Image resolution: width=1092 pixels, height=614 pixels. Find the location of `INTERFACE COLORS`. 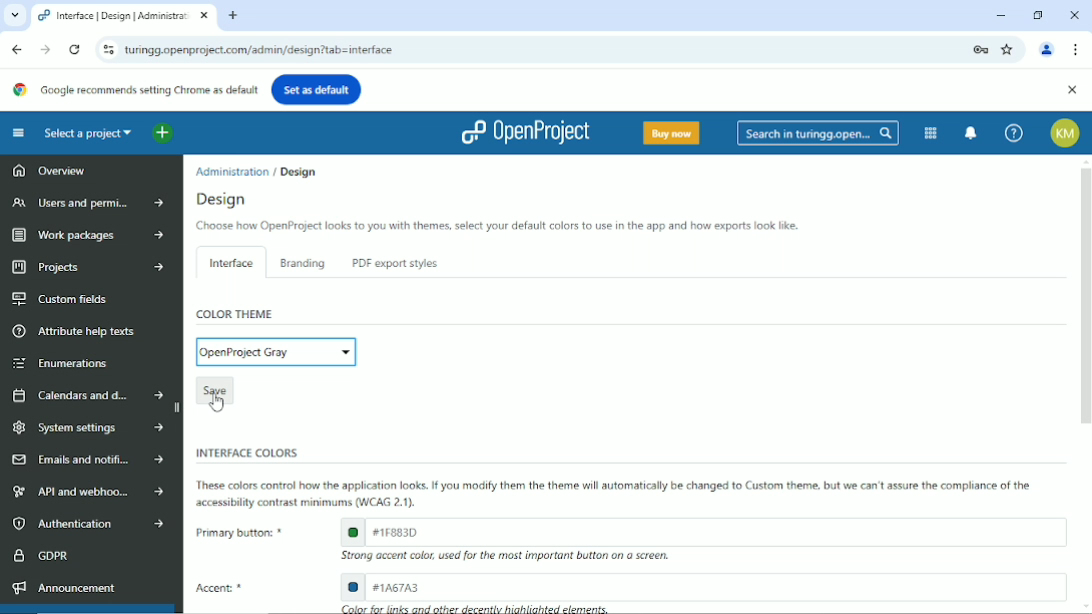

INTERFACE COLORS is located at coordinates (243, 452).